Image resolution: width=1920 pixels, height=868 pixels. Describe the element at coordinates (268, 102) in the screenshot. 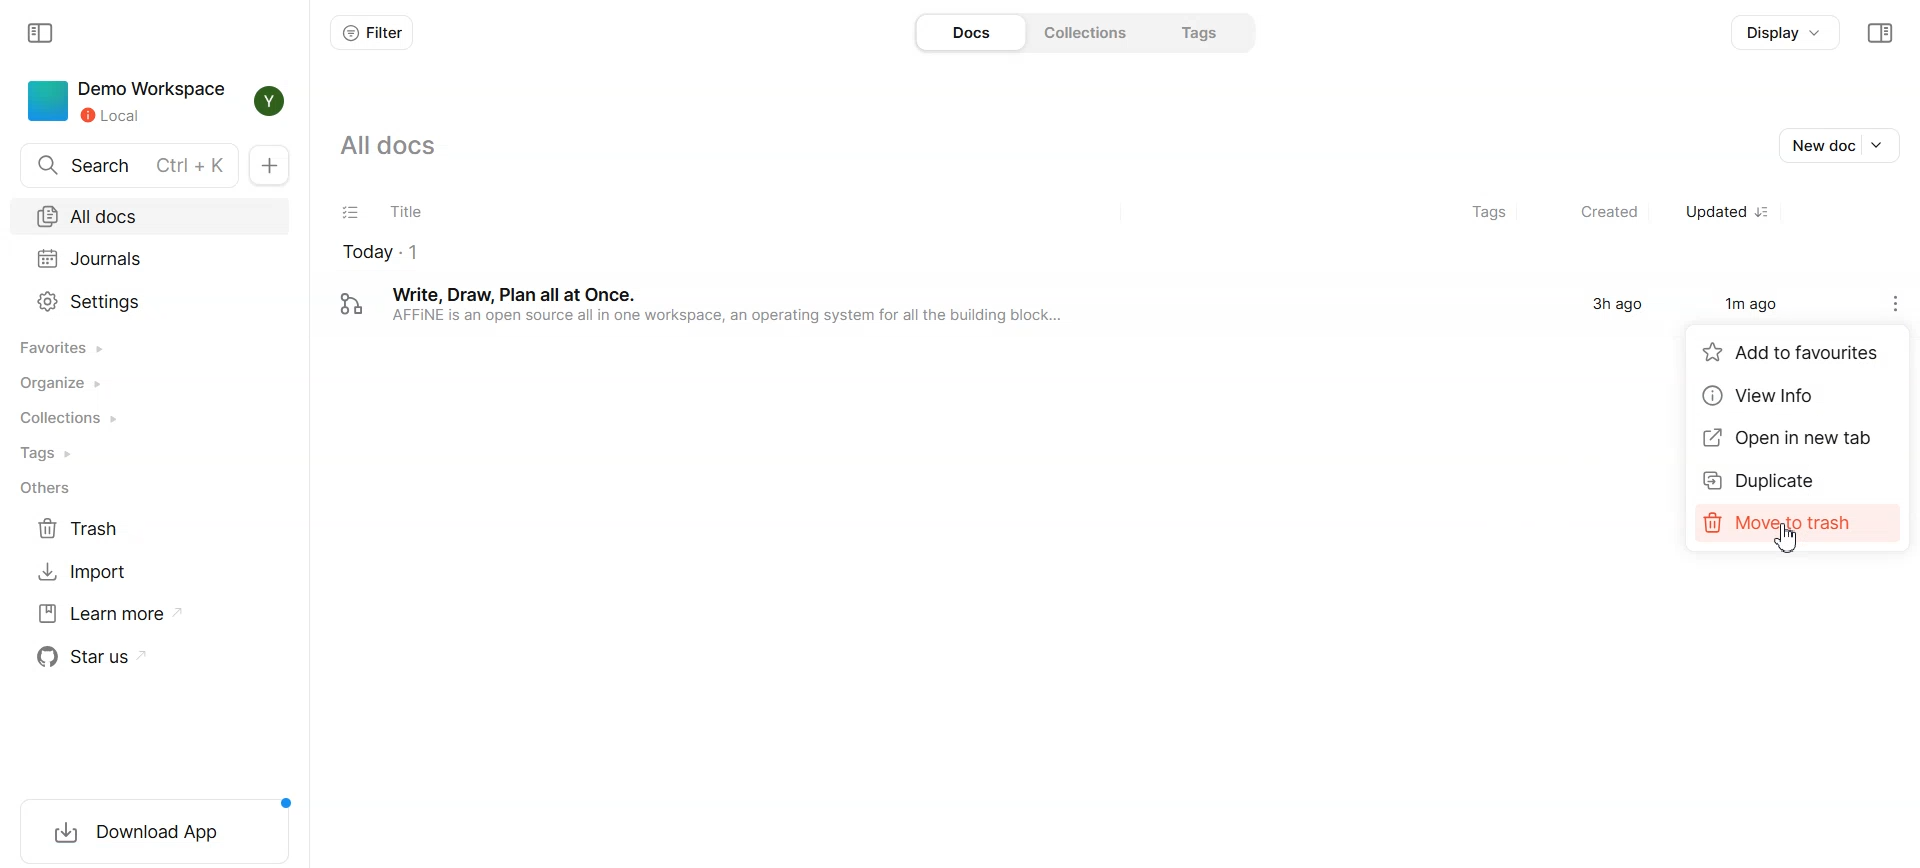

I see `Profile` at that location.